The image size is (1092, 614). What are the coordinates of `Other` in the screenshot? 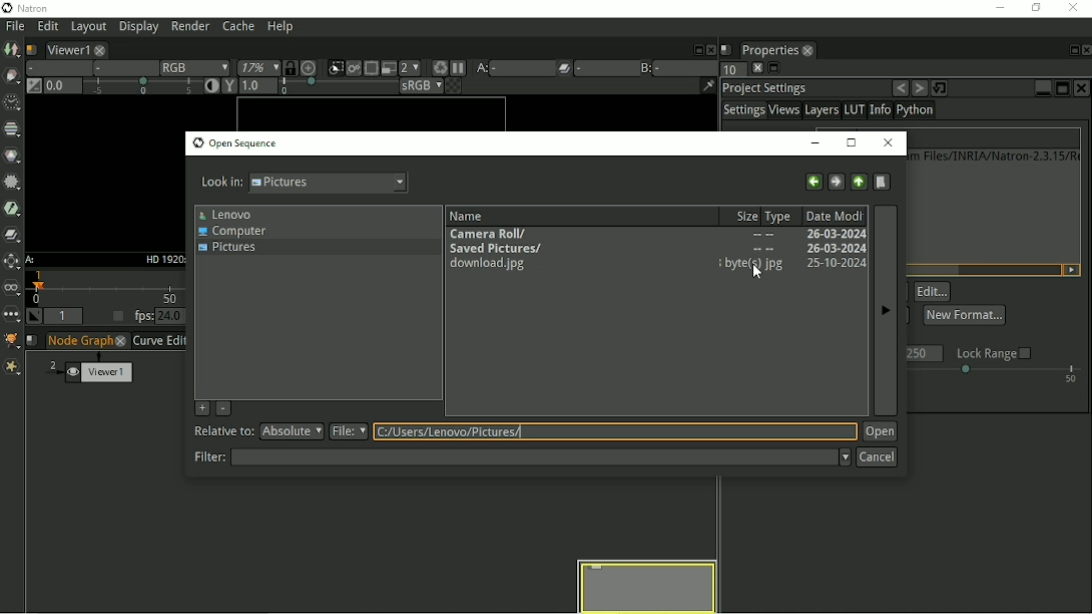 It's located at (11, 314).